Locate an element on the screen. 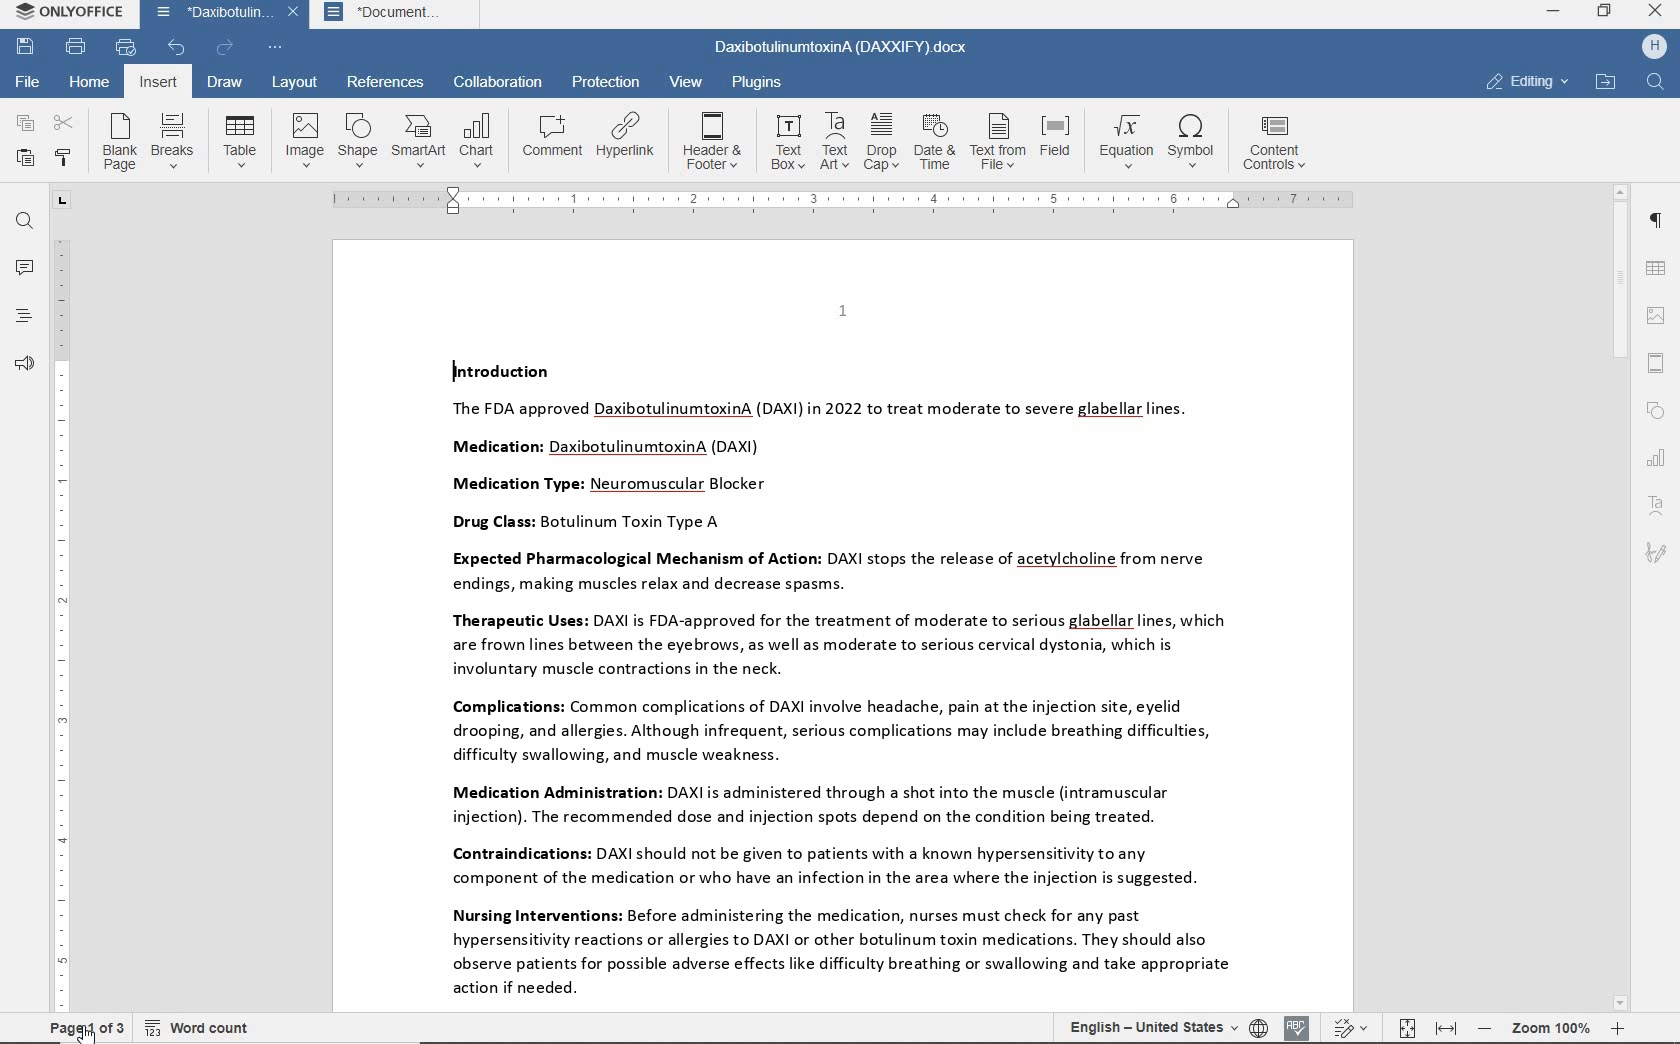 The height and width of the screenshot is (1044, 1680). field is located at coordinates (1057, 143).